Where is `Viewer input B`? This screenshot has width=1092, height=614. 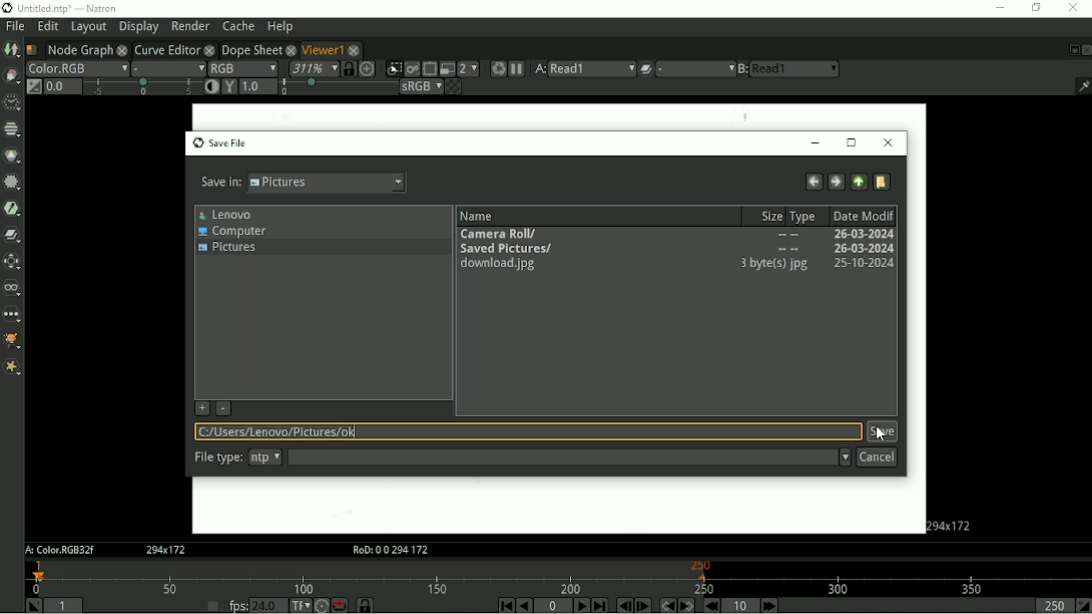 Viewer input B is located at coordinates (743, 70).